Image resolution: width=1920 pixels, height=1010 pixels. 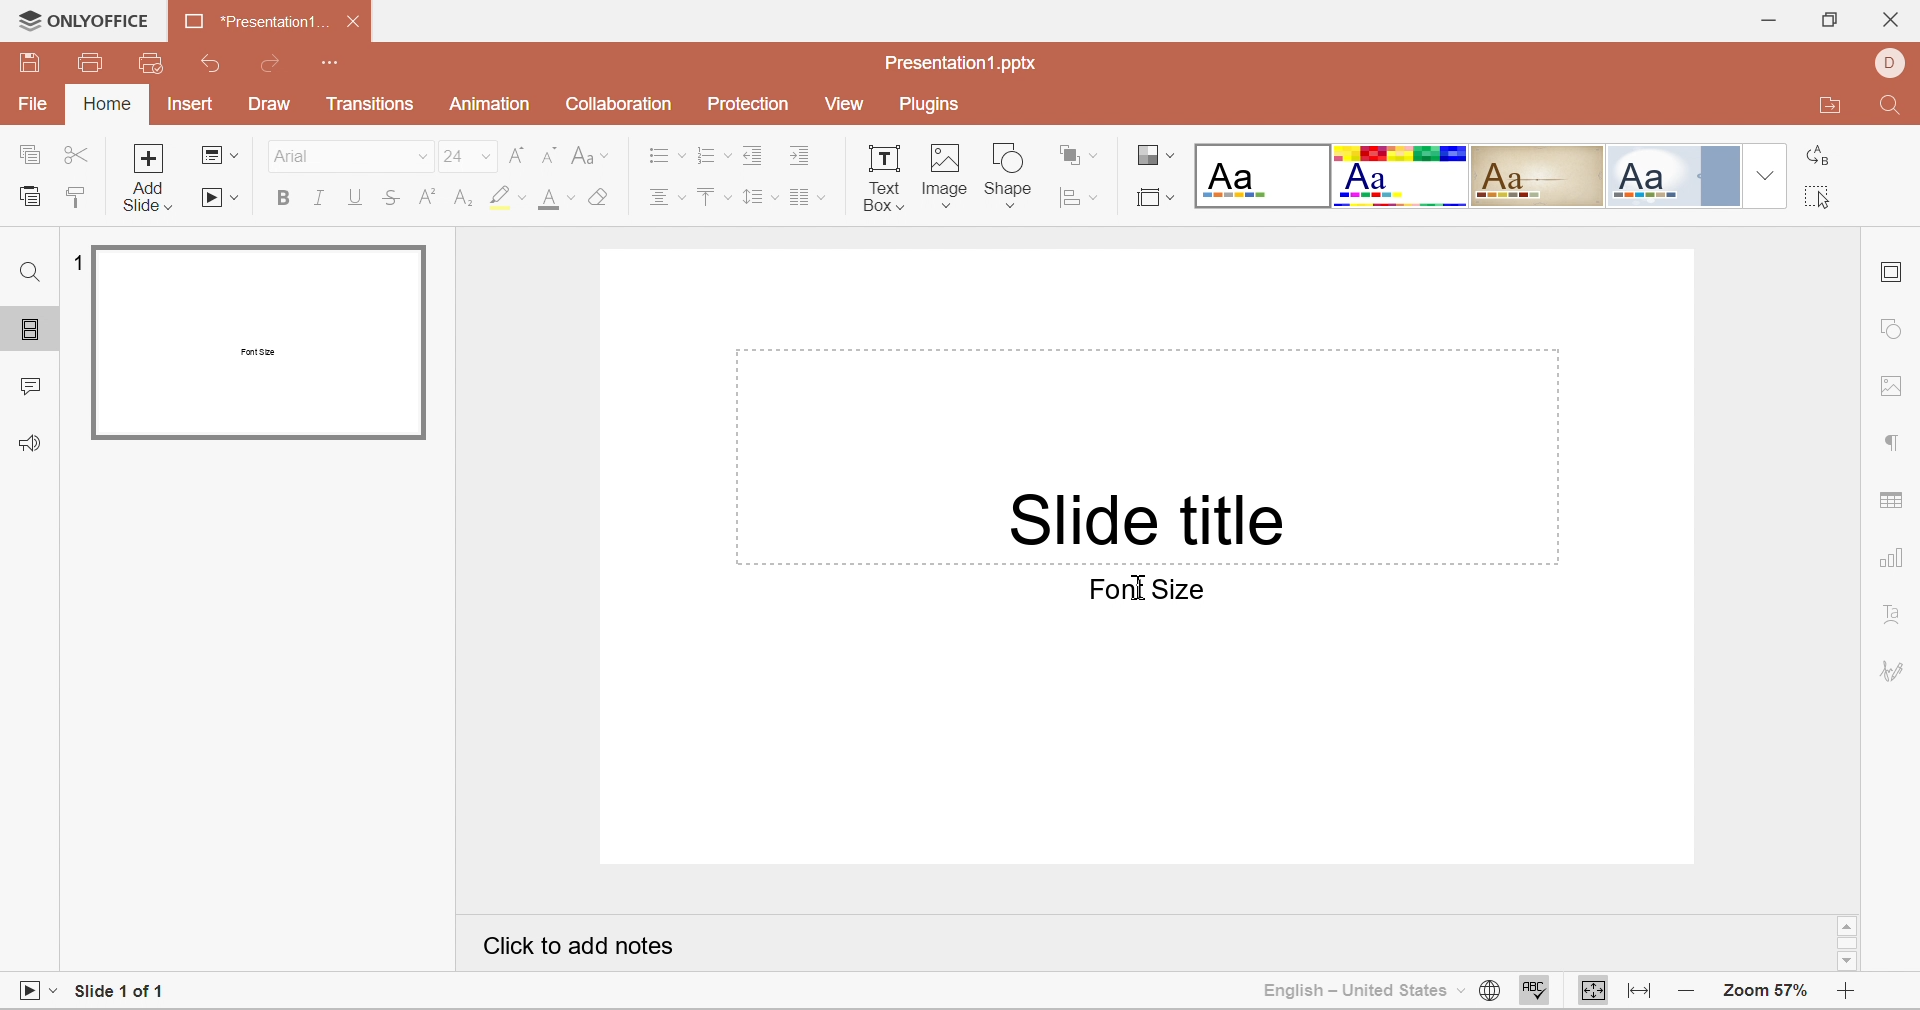 I want to click on Paste, so click(x=29, y=201).